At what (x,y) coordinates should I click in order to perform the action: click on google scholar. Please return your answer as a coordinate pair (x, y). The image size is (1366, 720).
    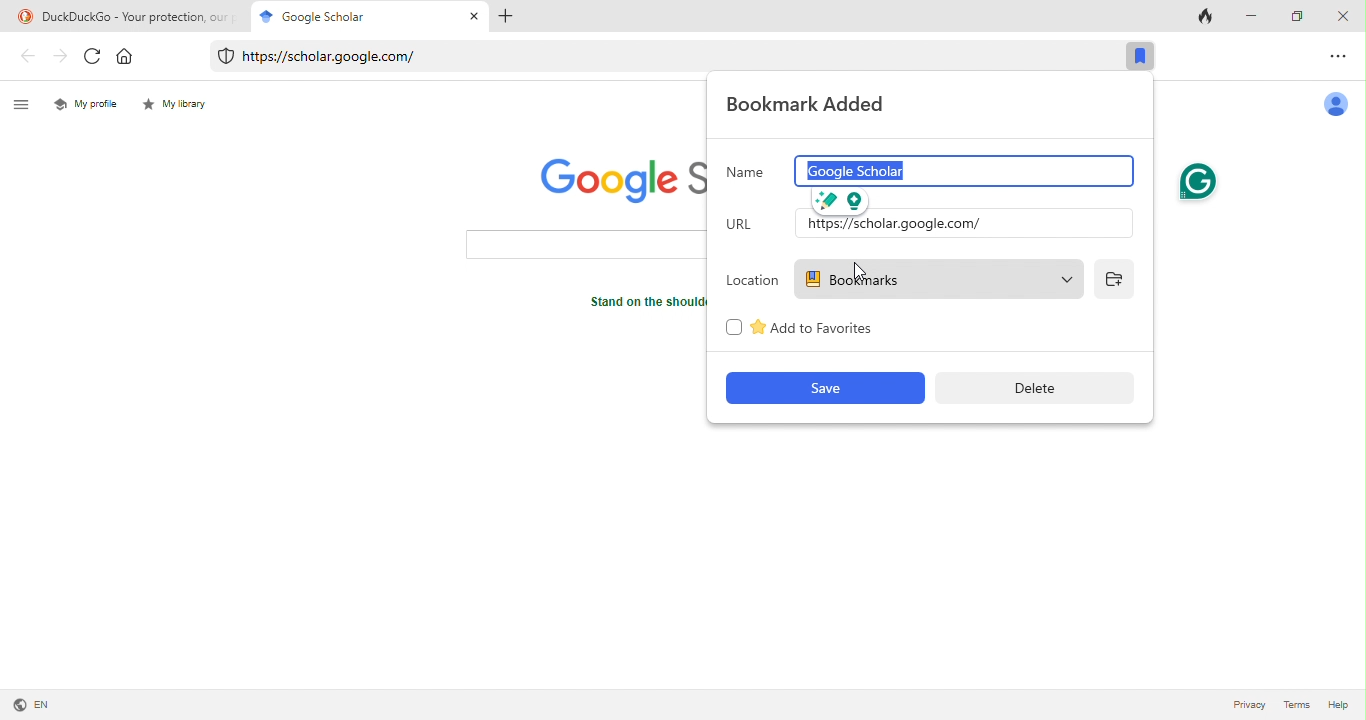
    Looking at the image, I should click on (964, 171).